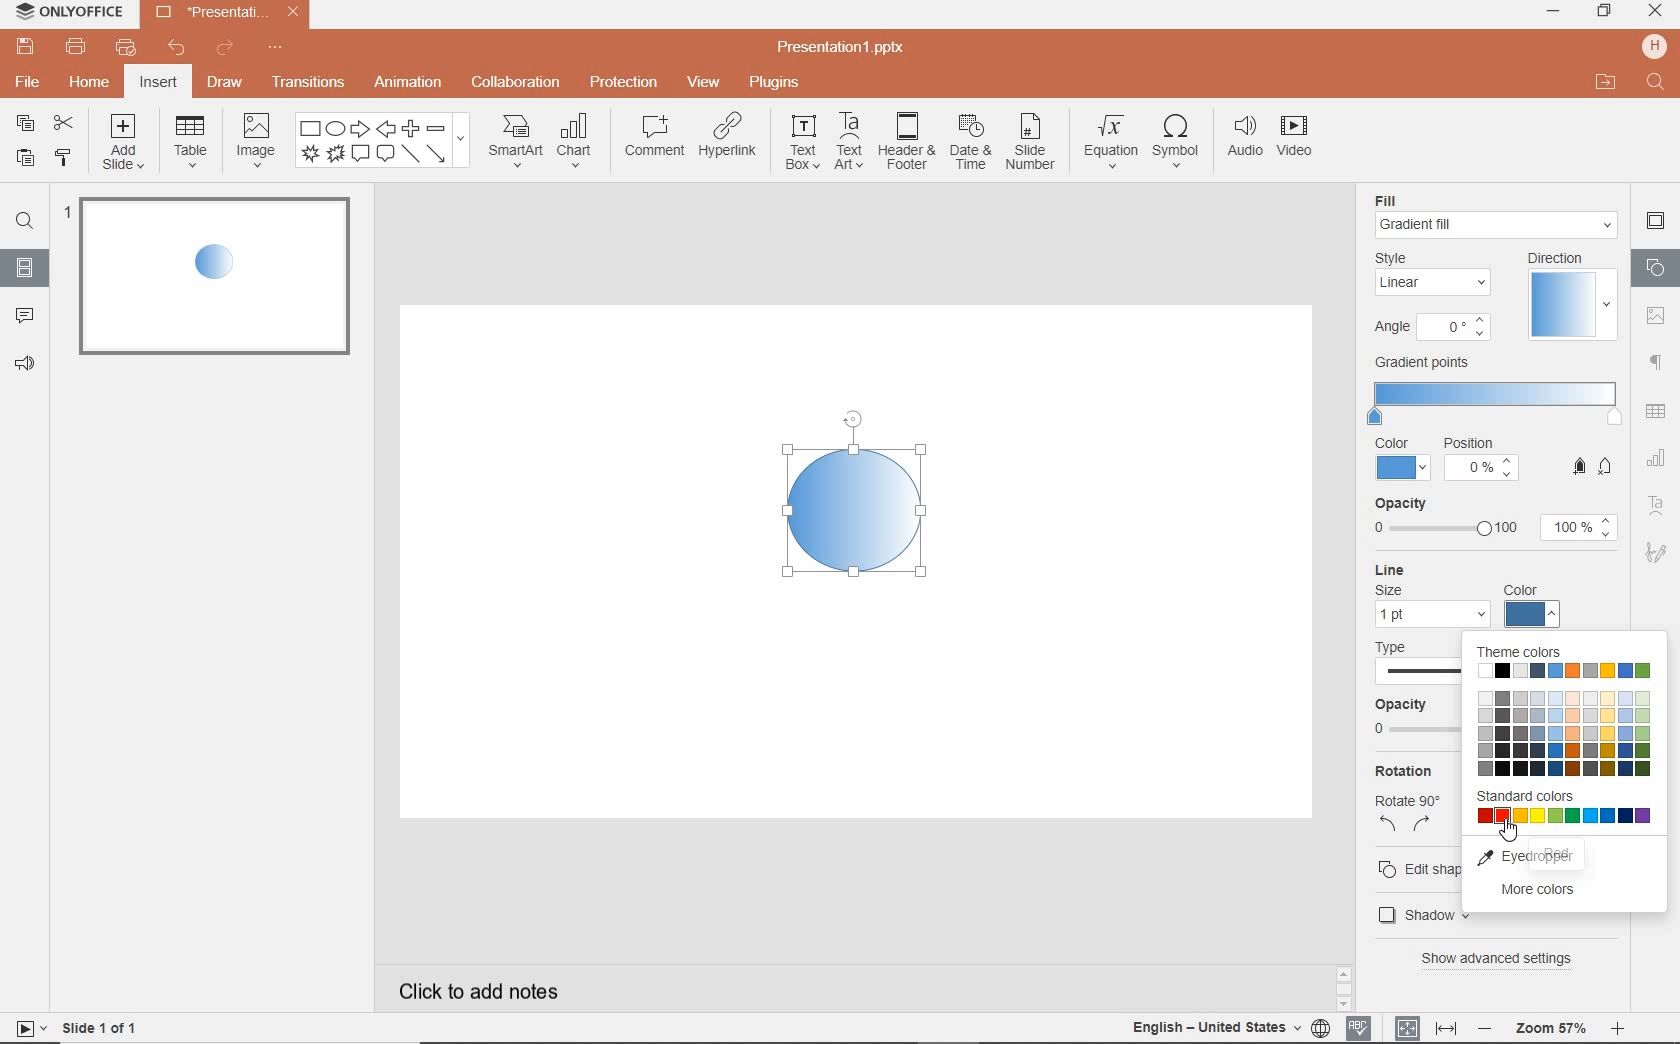  What do you see at coordinates (28, 125) in the screenshot?
I see `copy` at bounding box center [28, 125].